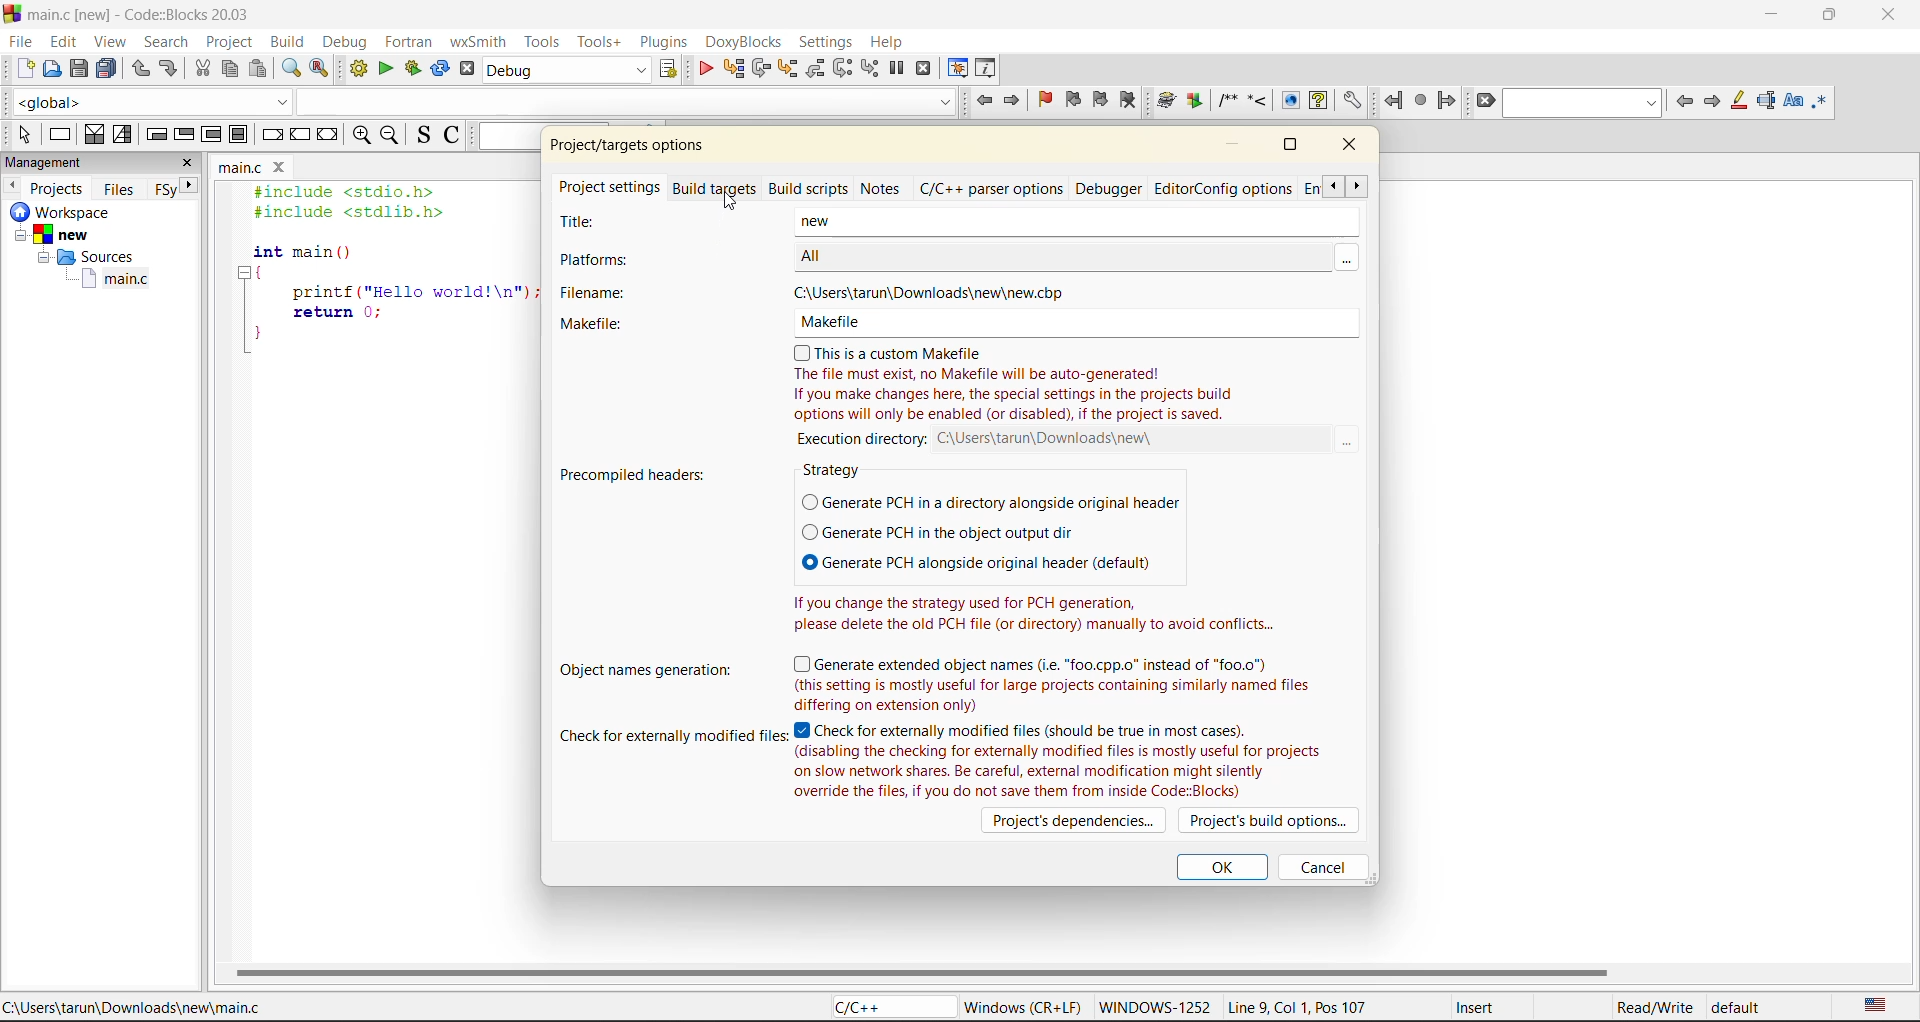 The image size is (1920, 1022). I want to click on settings, so click(827, 43).